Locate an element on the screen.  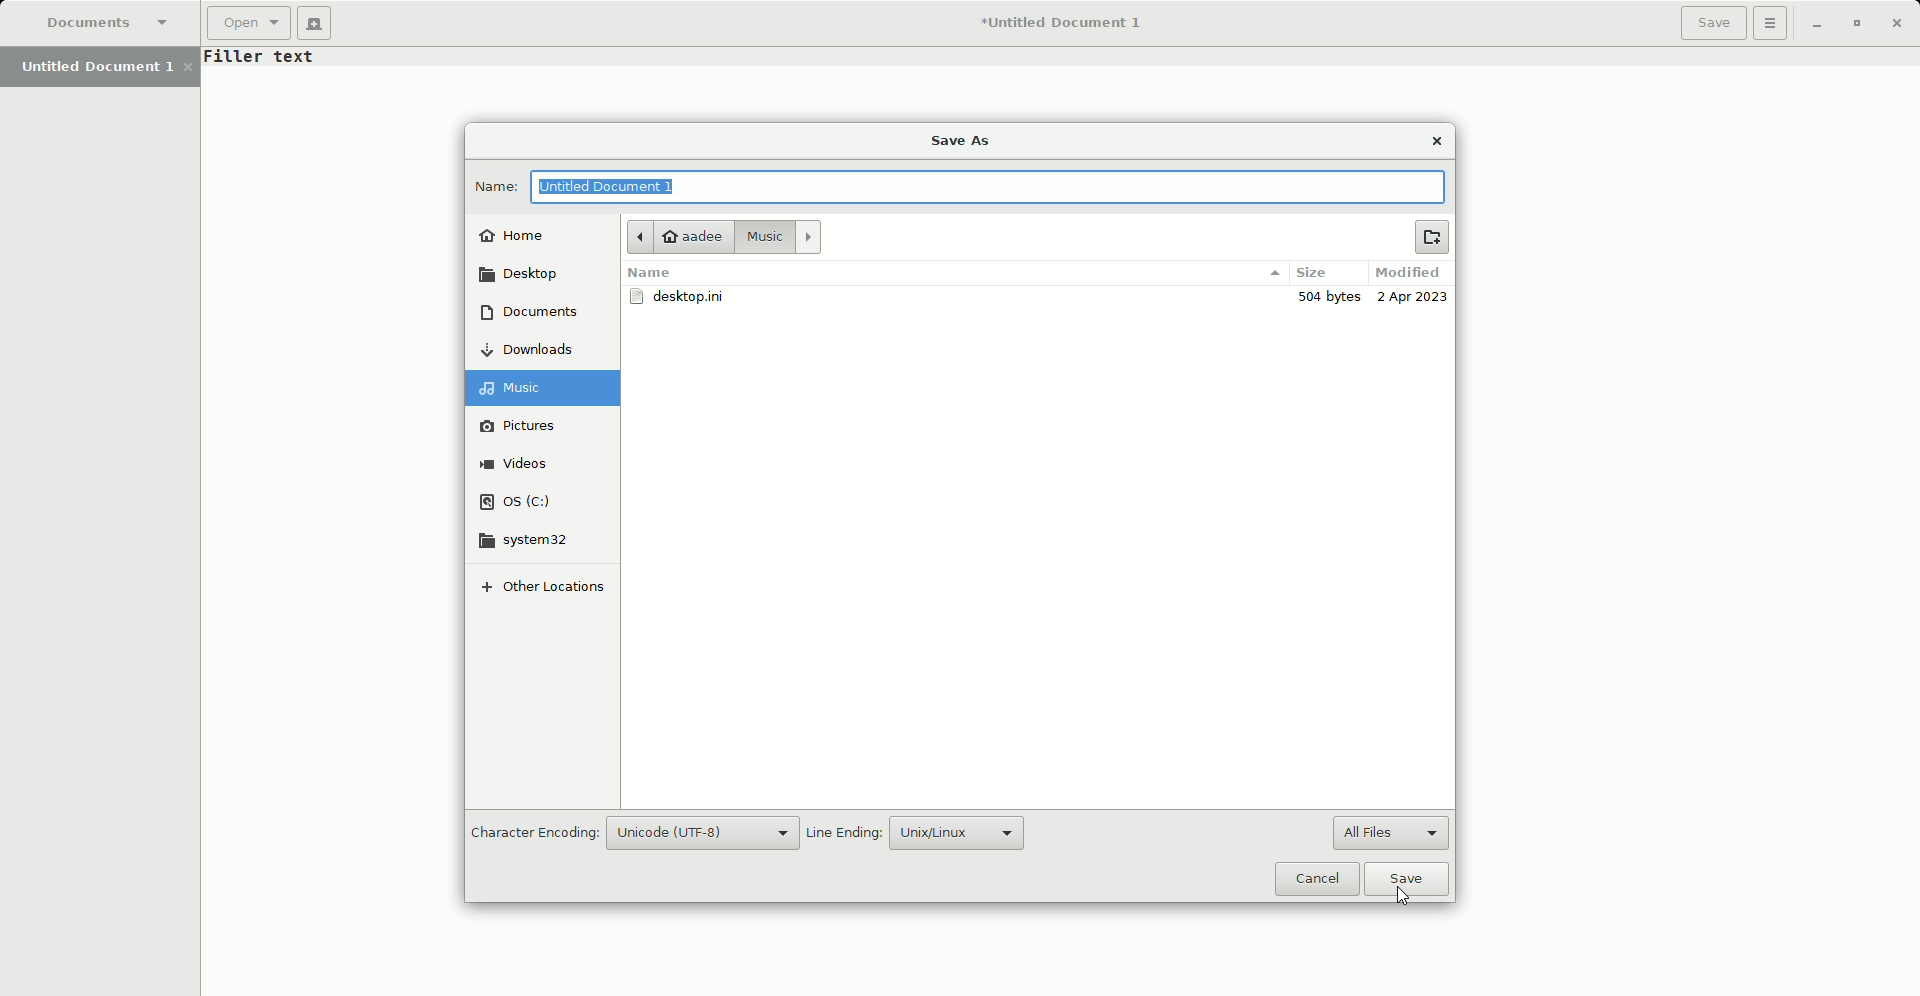
Music is located at coordinates (543, 389).